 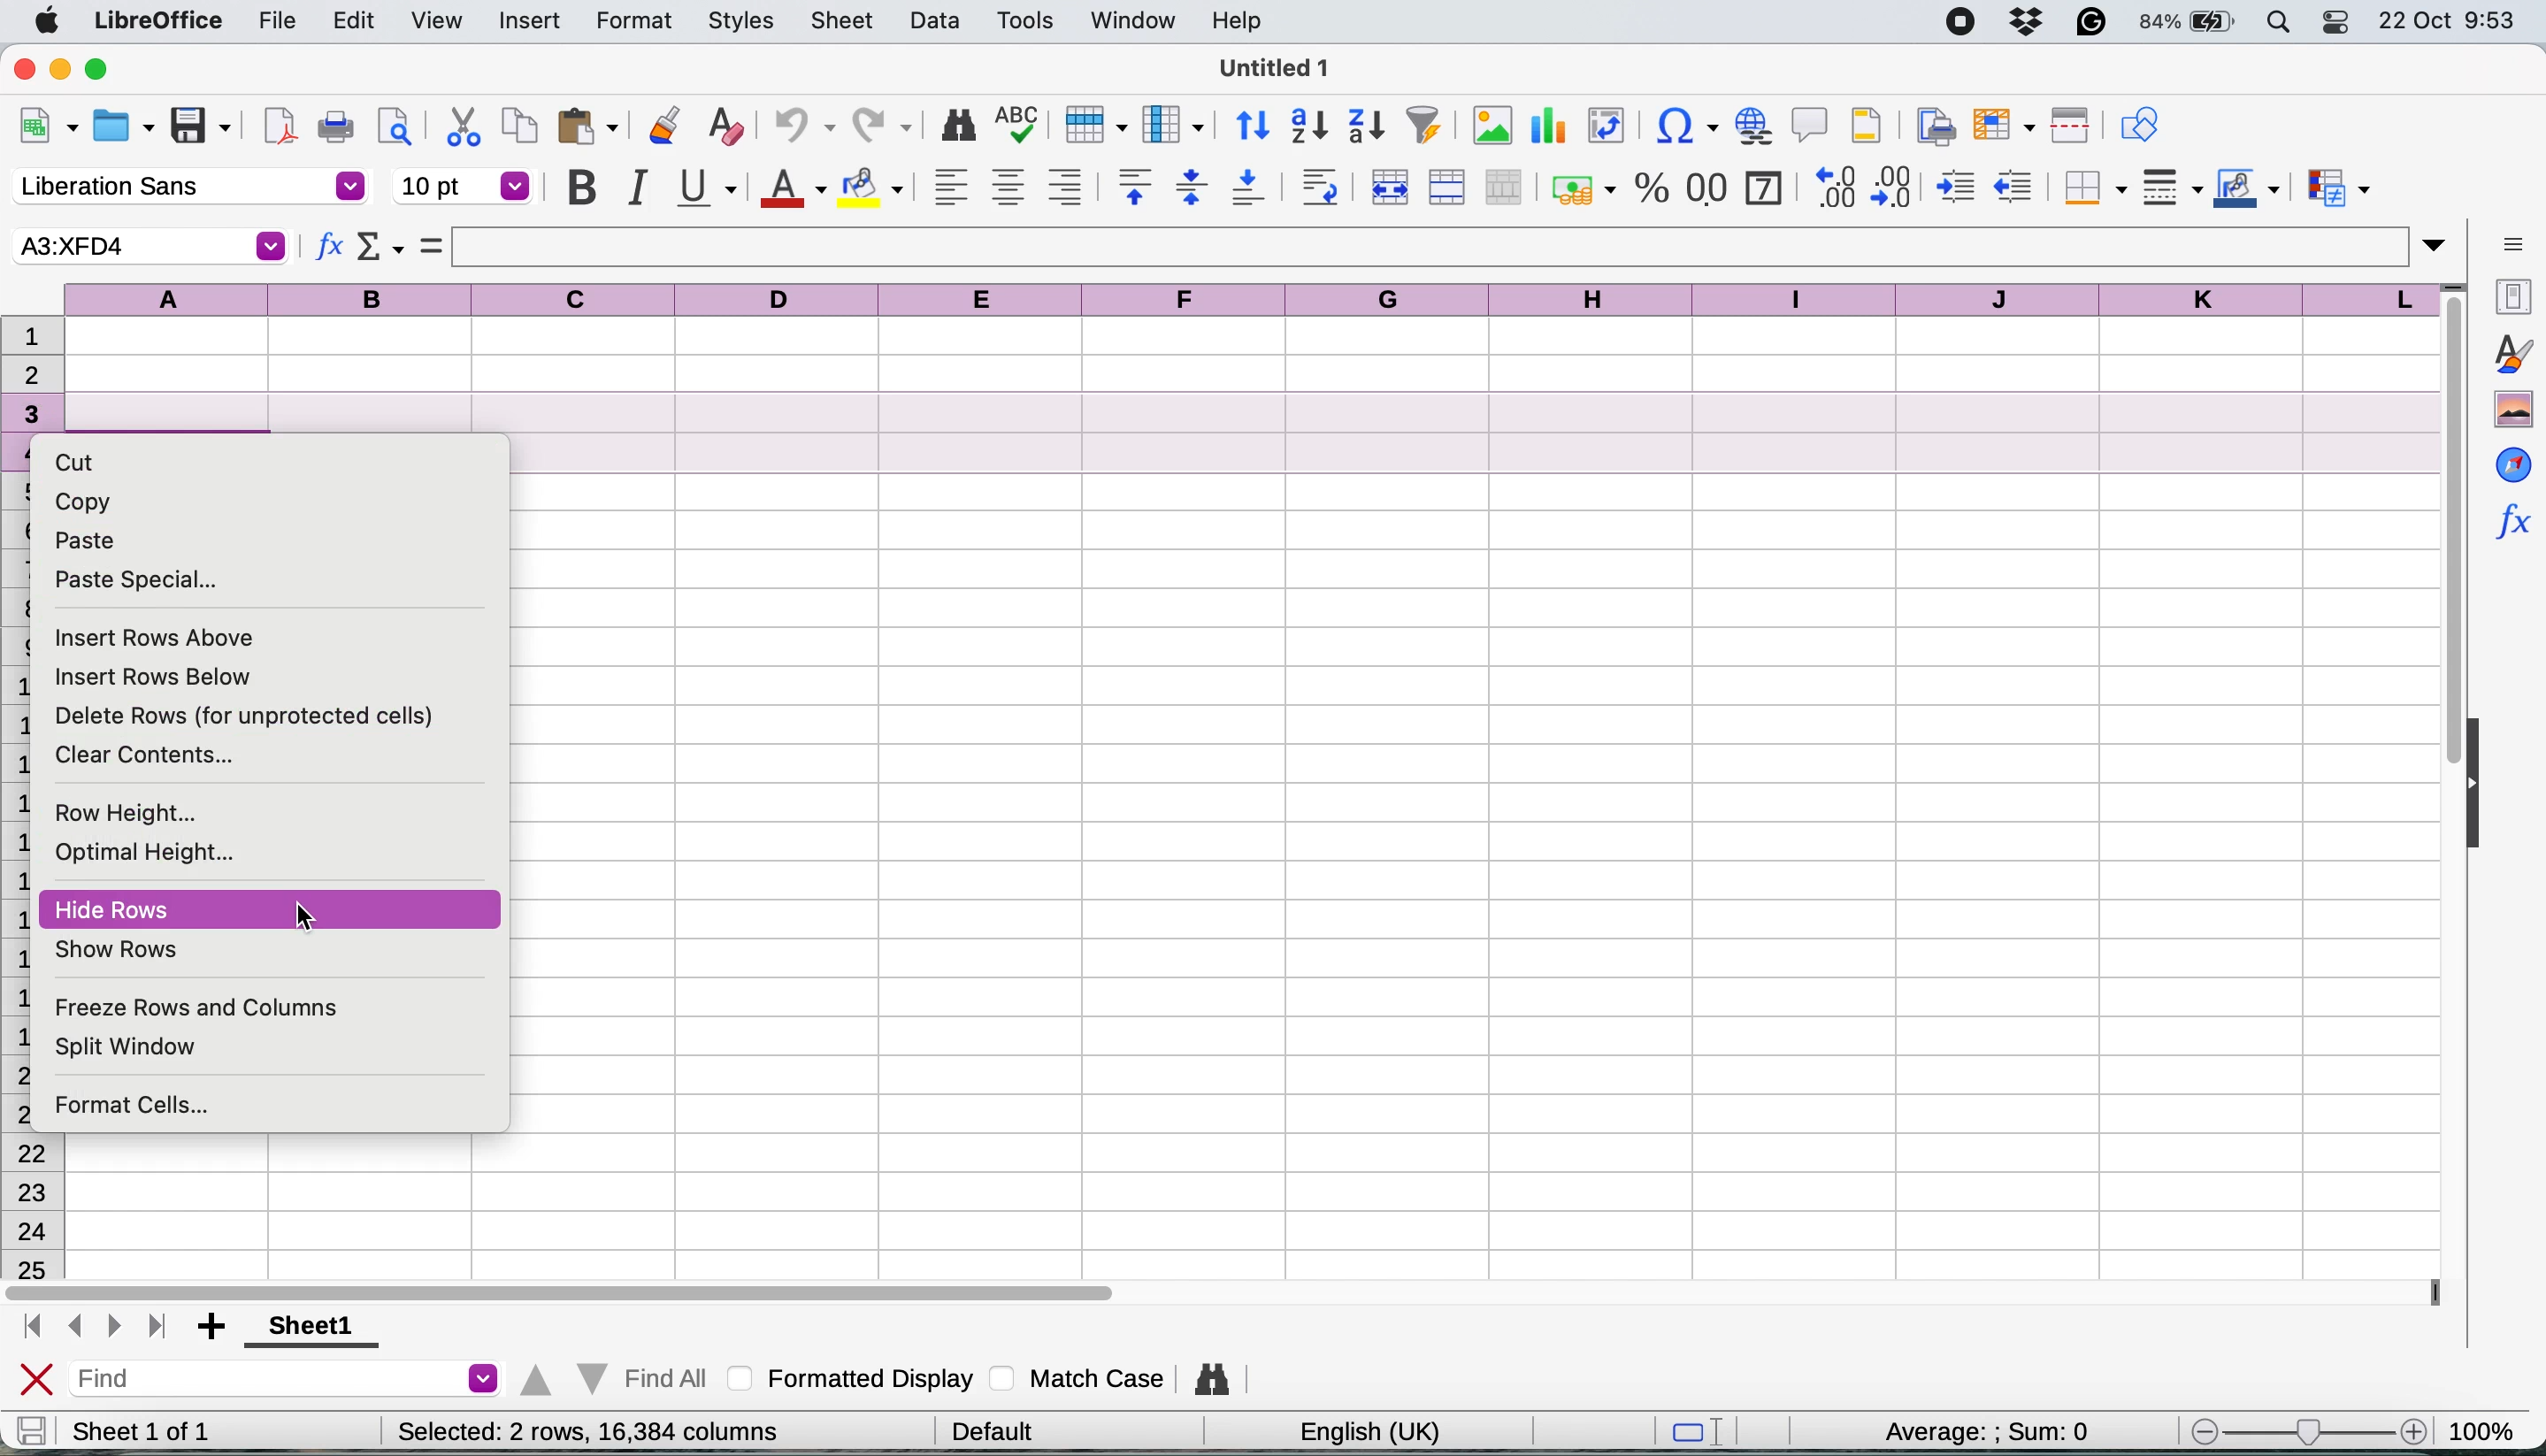 I want to click on columns, so click(x=1256, y=296).